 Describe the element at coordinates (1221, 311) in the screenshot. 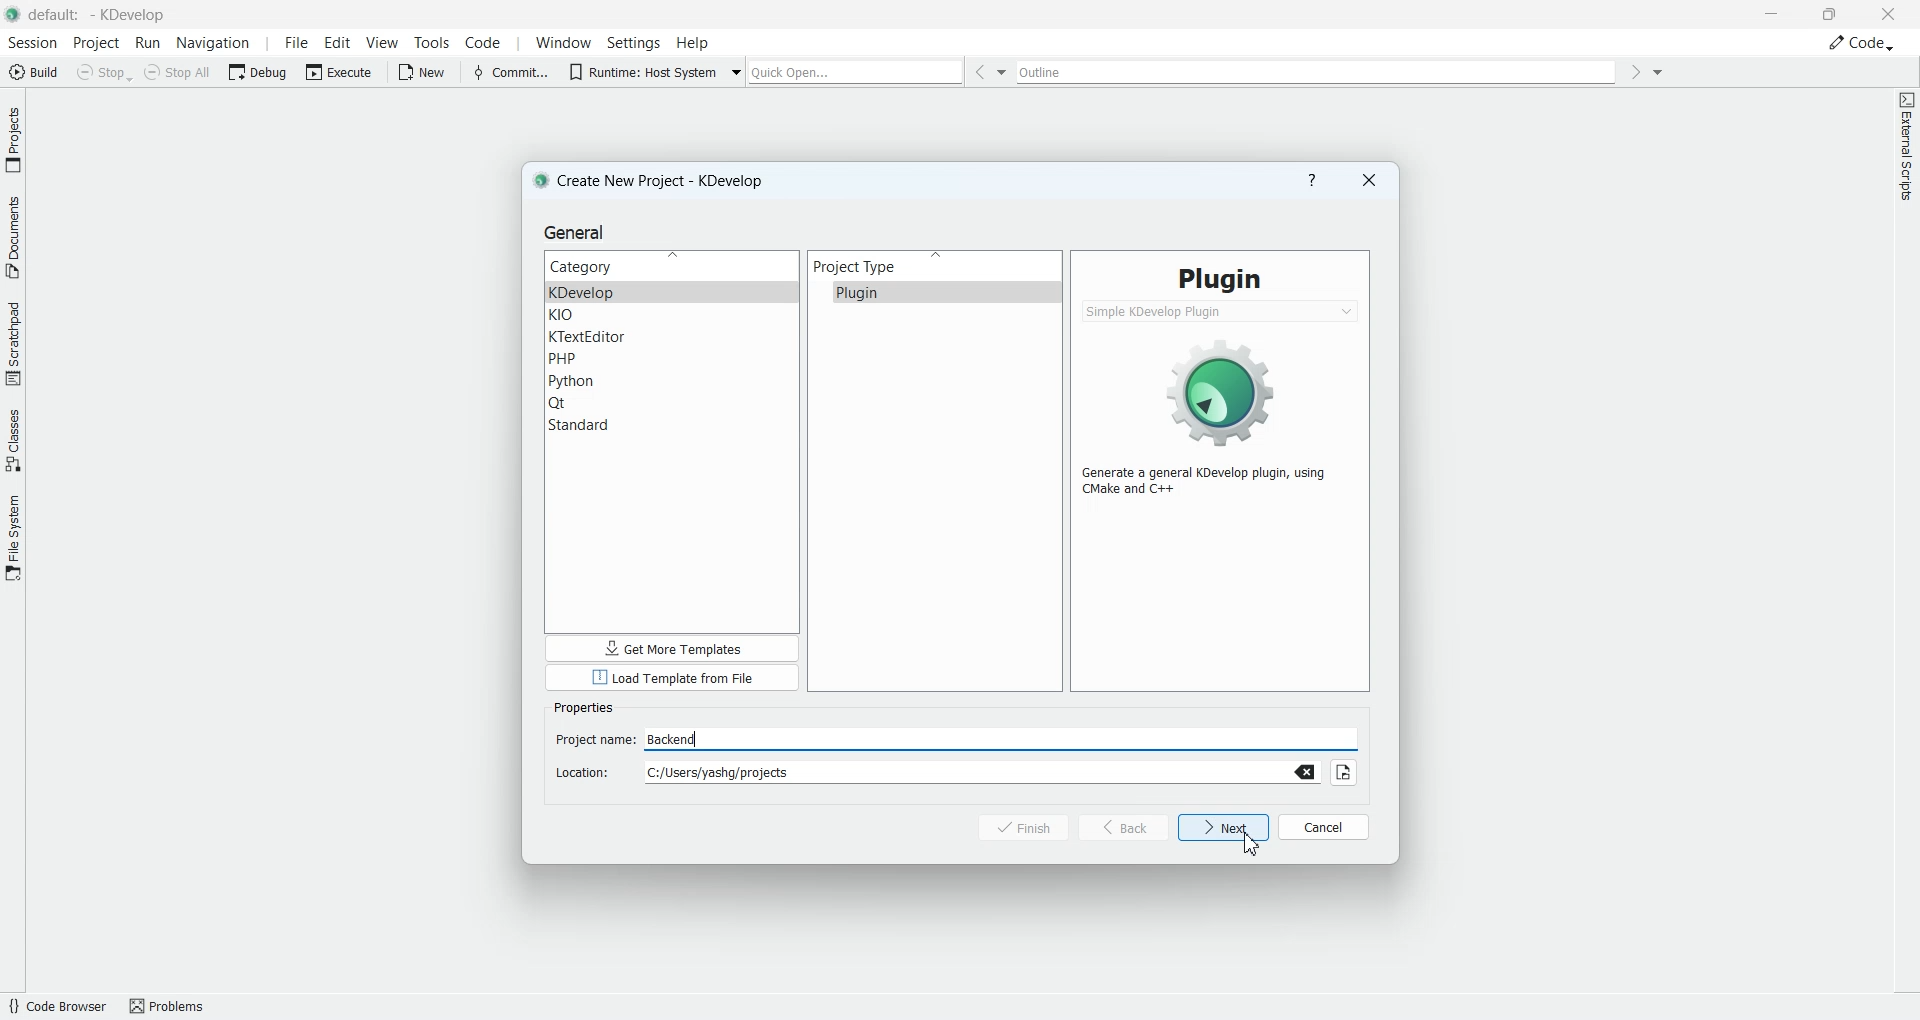

I see `Plugin drop down box` at that location.